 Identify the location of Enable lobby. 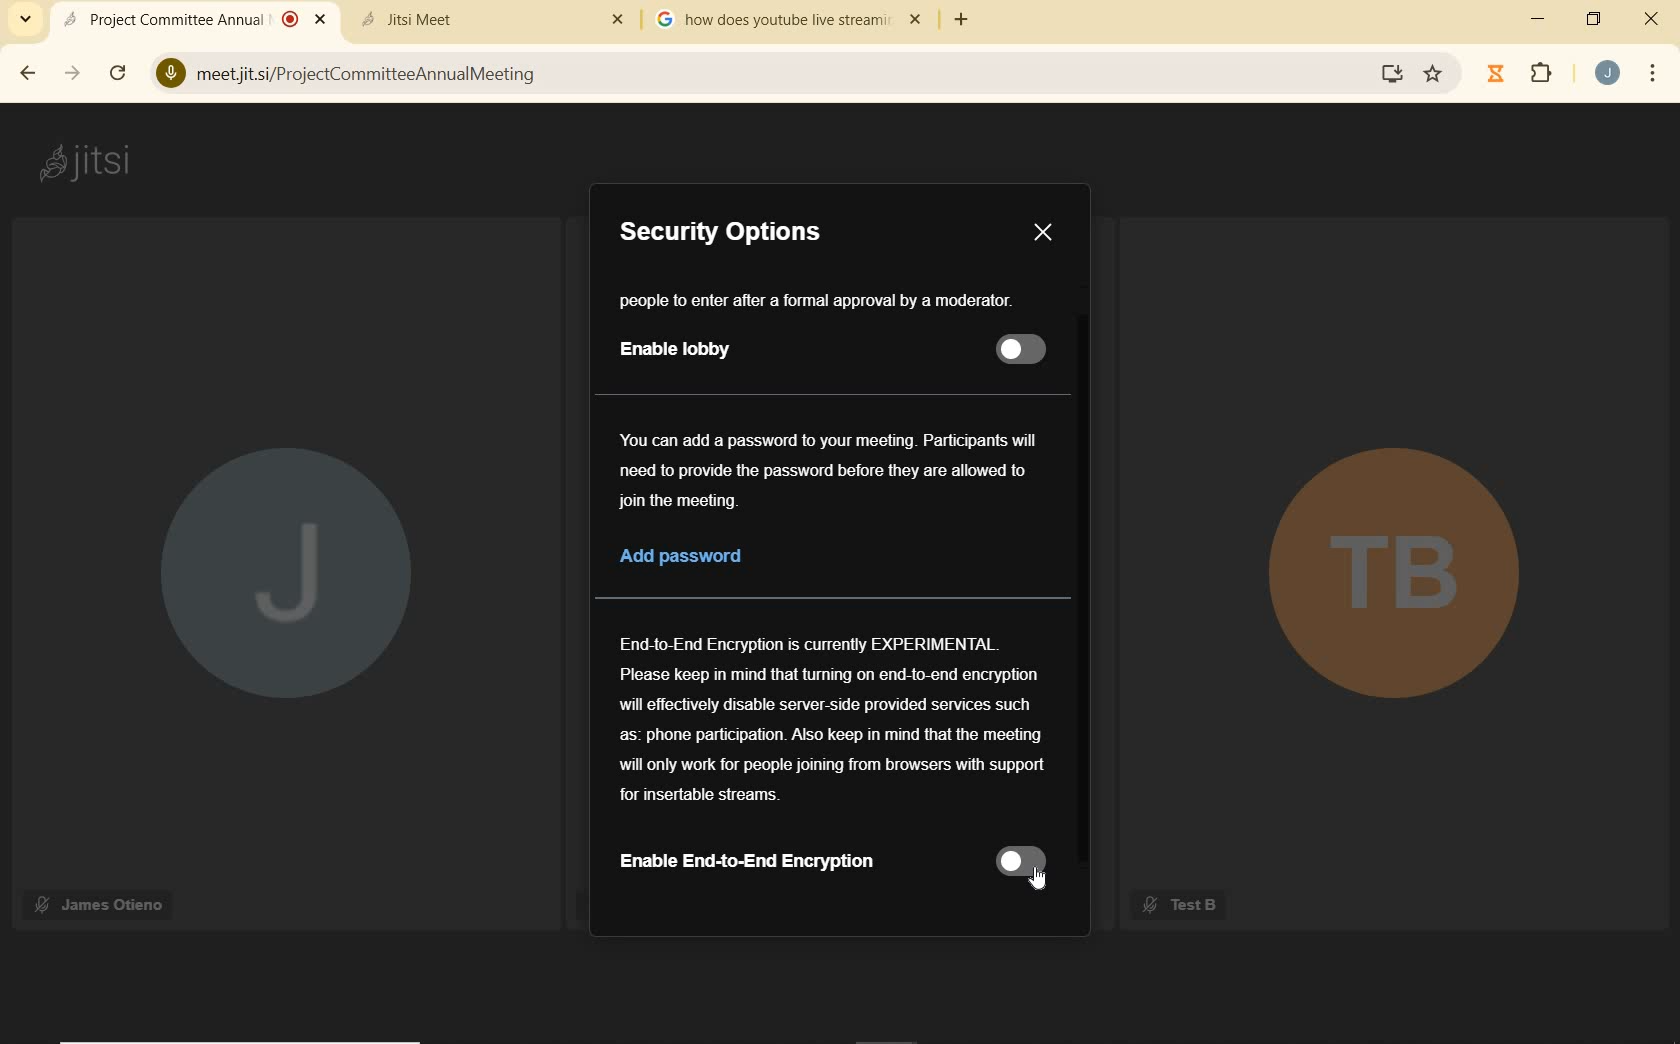
(678, 348).